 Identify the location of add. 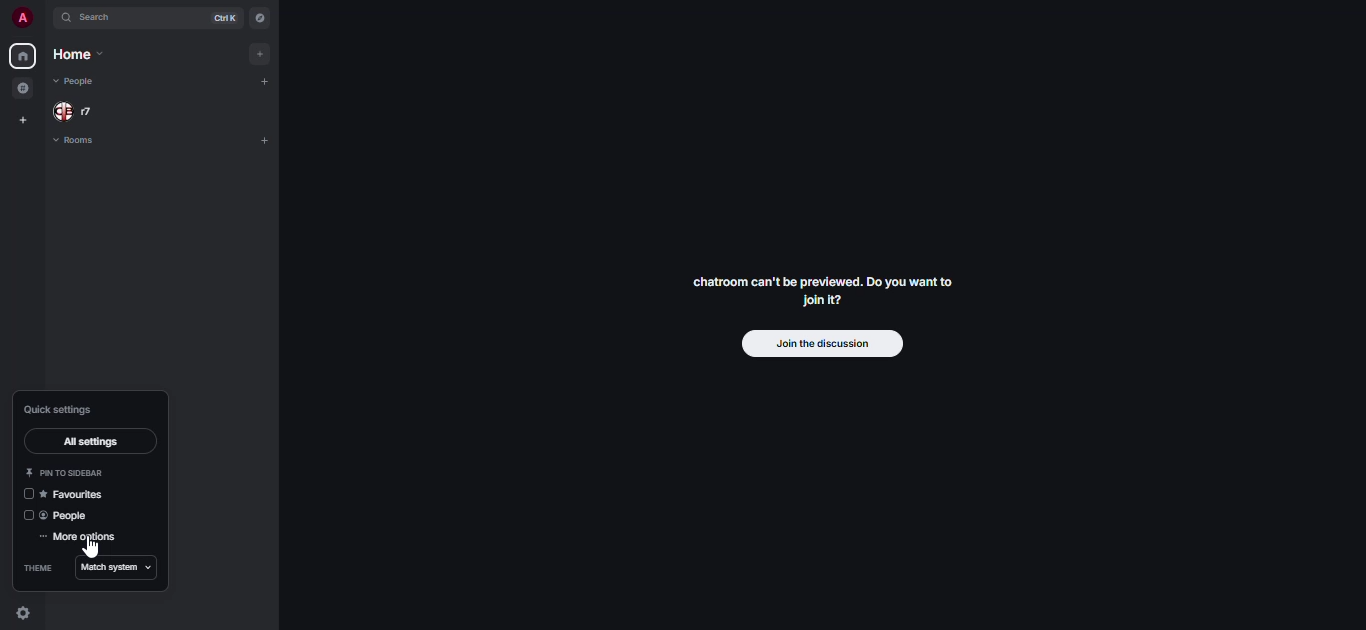
(268, 83).